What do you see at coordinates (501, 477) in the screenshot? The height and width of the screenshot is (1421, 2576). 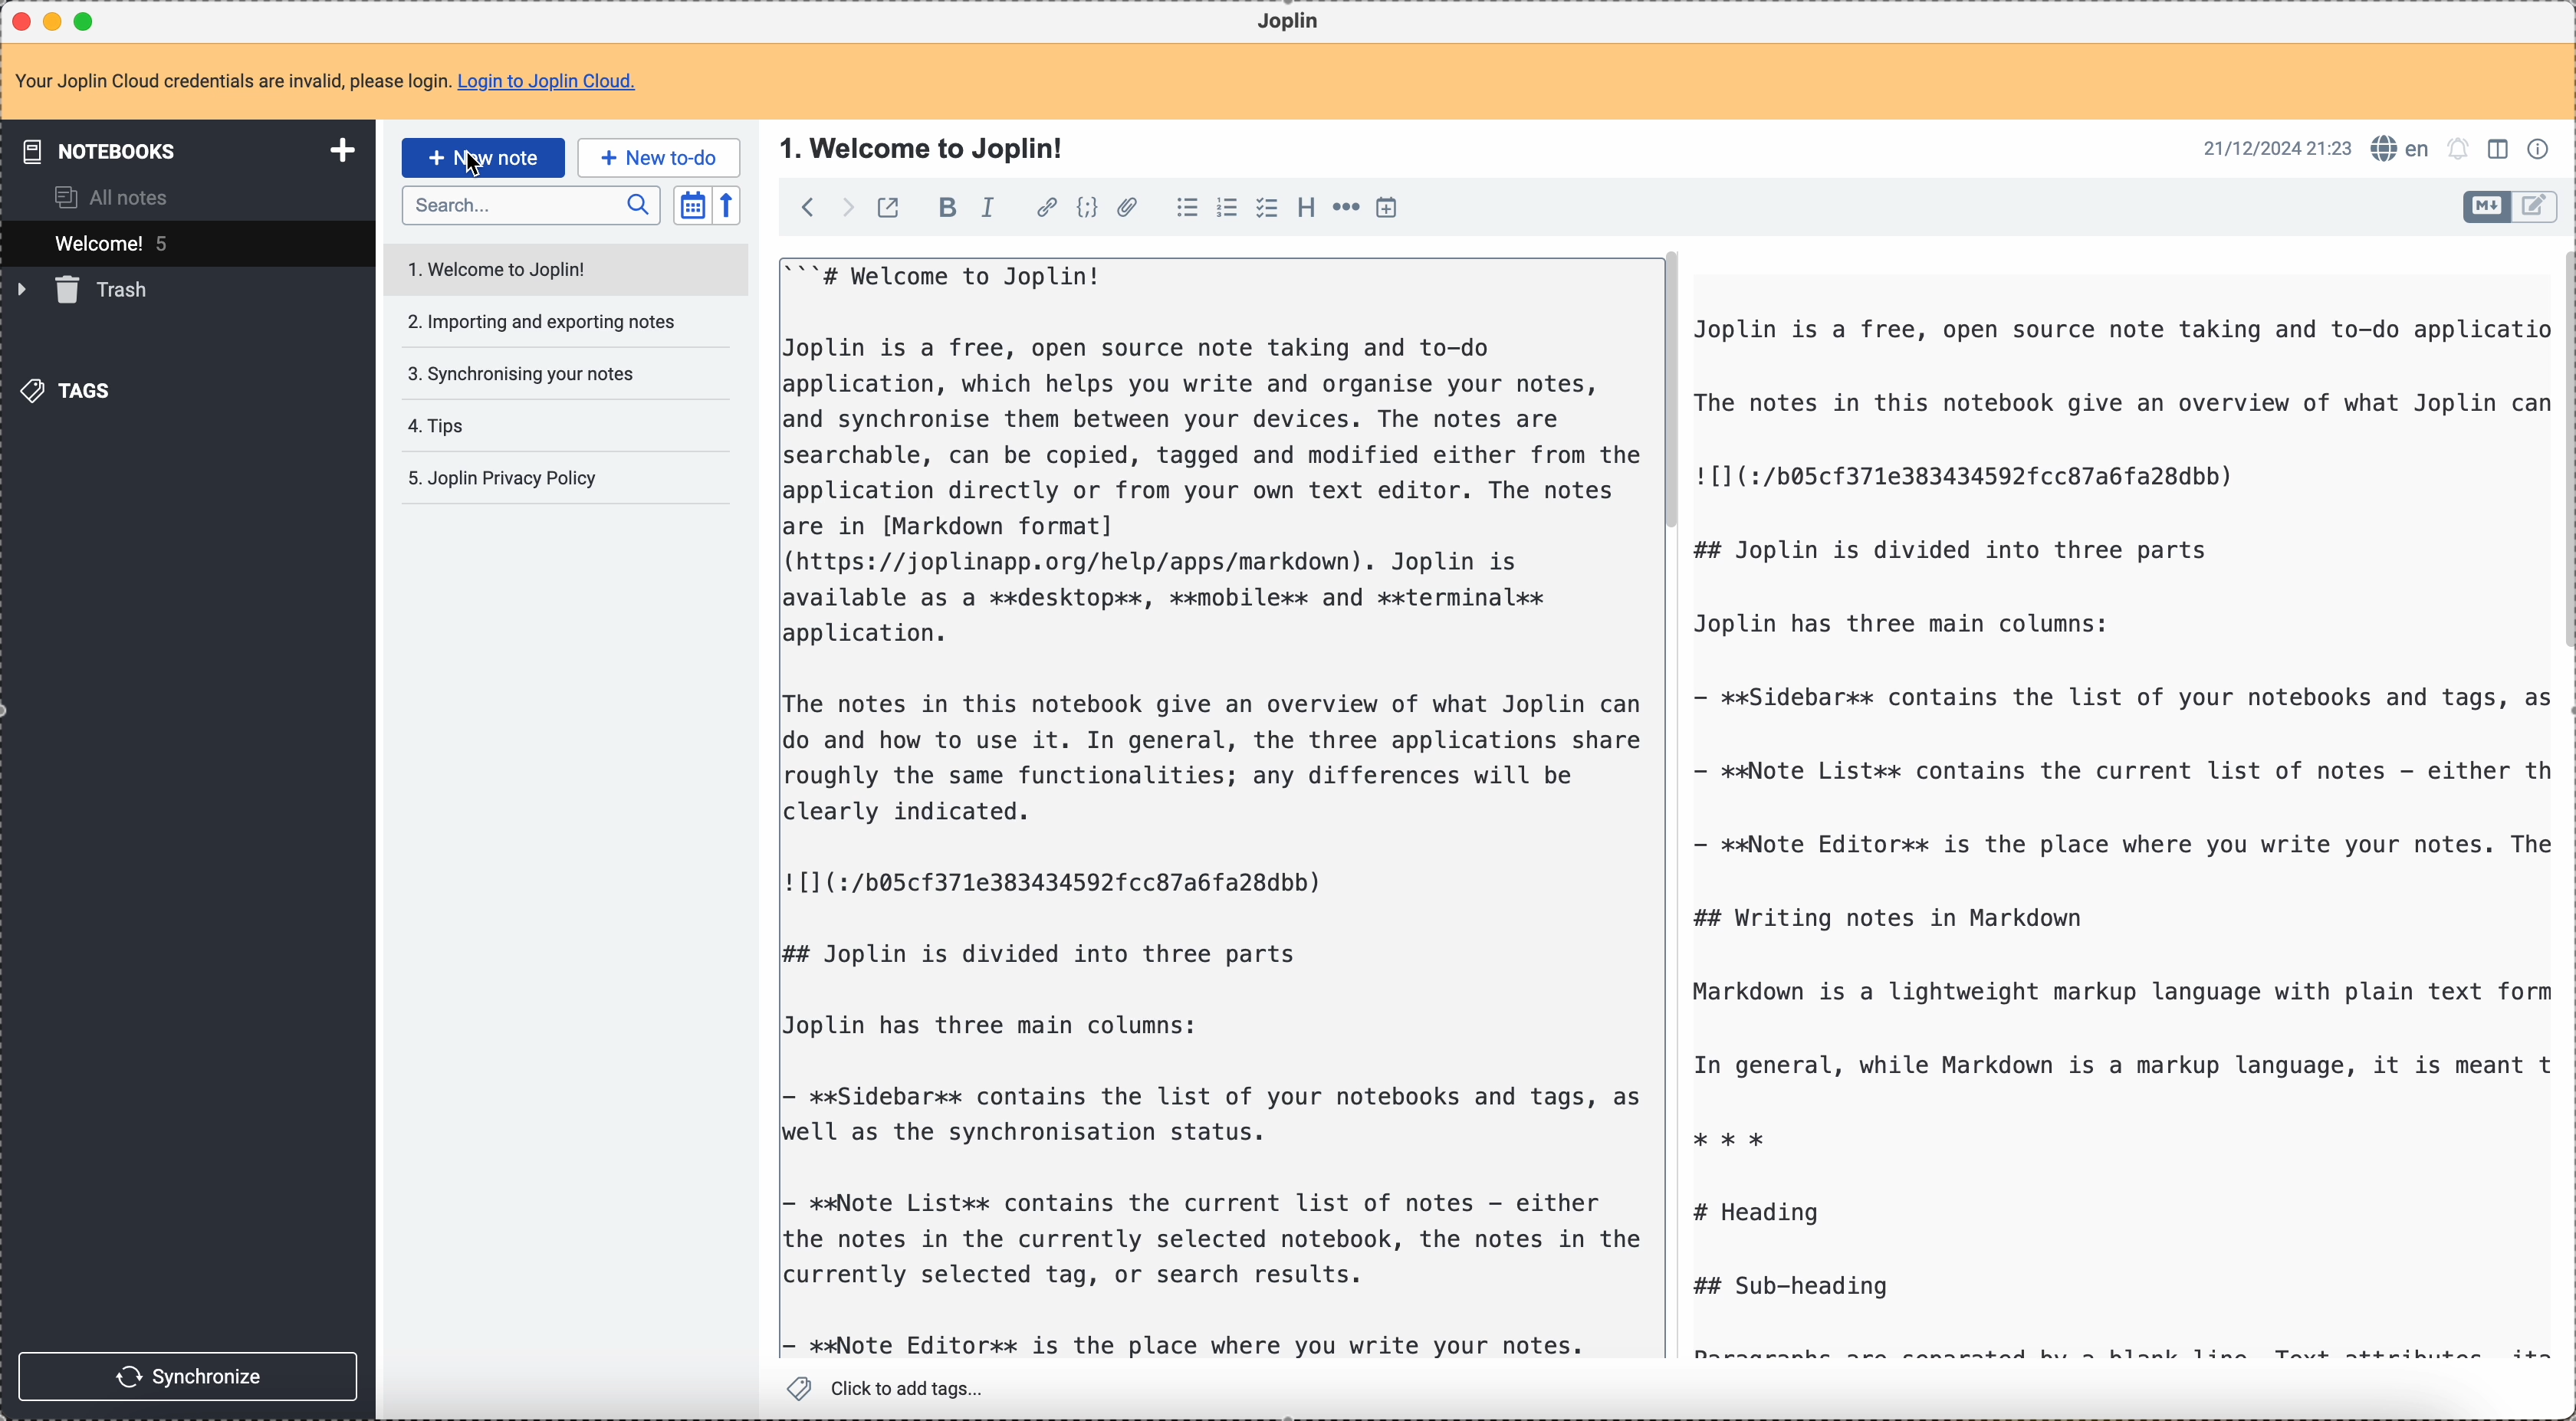 I see `Joplin privacy policy` at bounding box center [501, 477].